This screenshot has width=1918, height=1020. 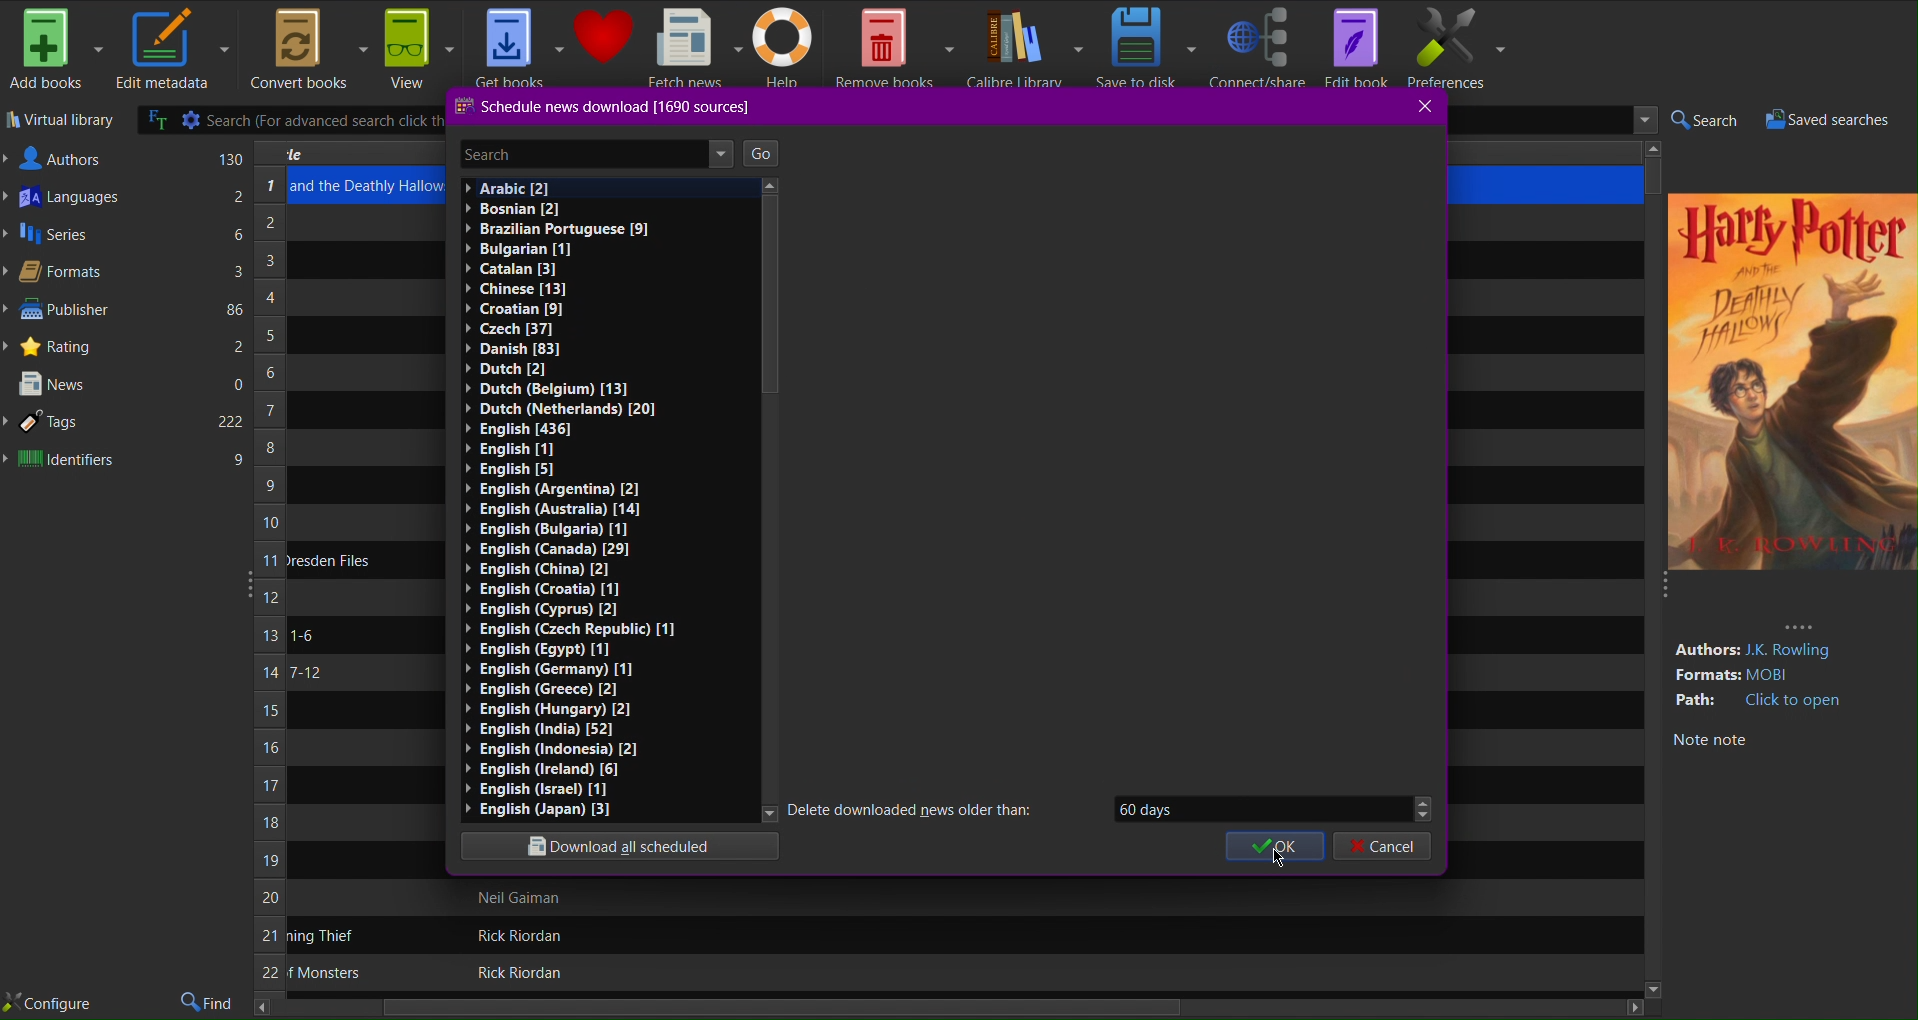 I want to click on Czech [37], so click(x=513, y=329).